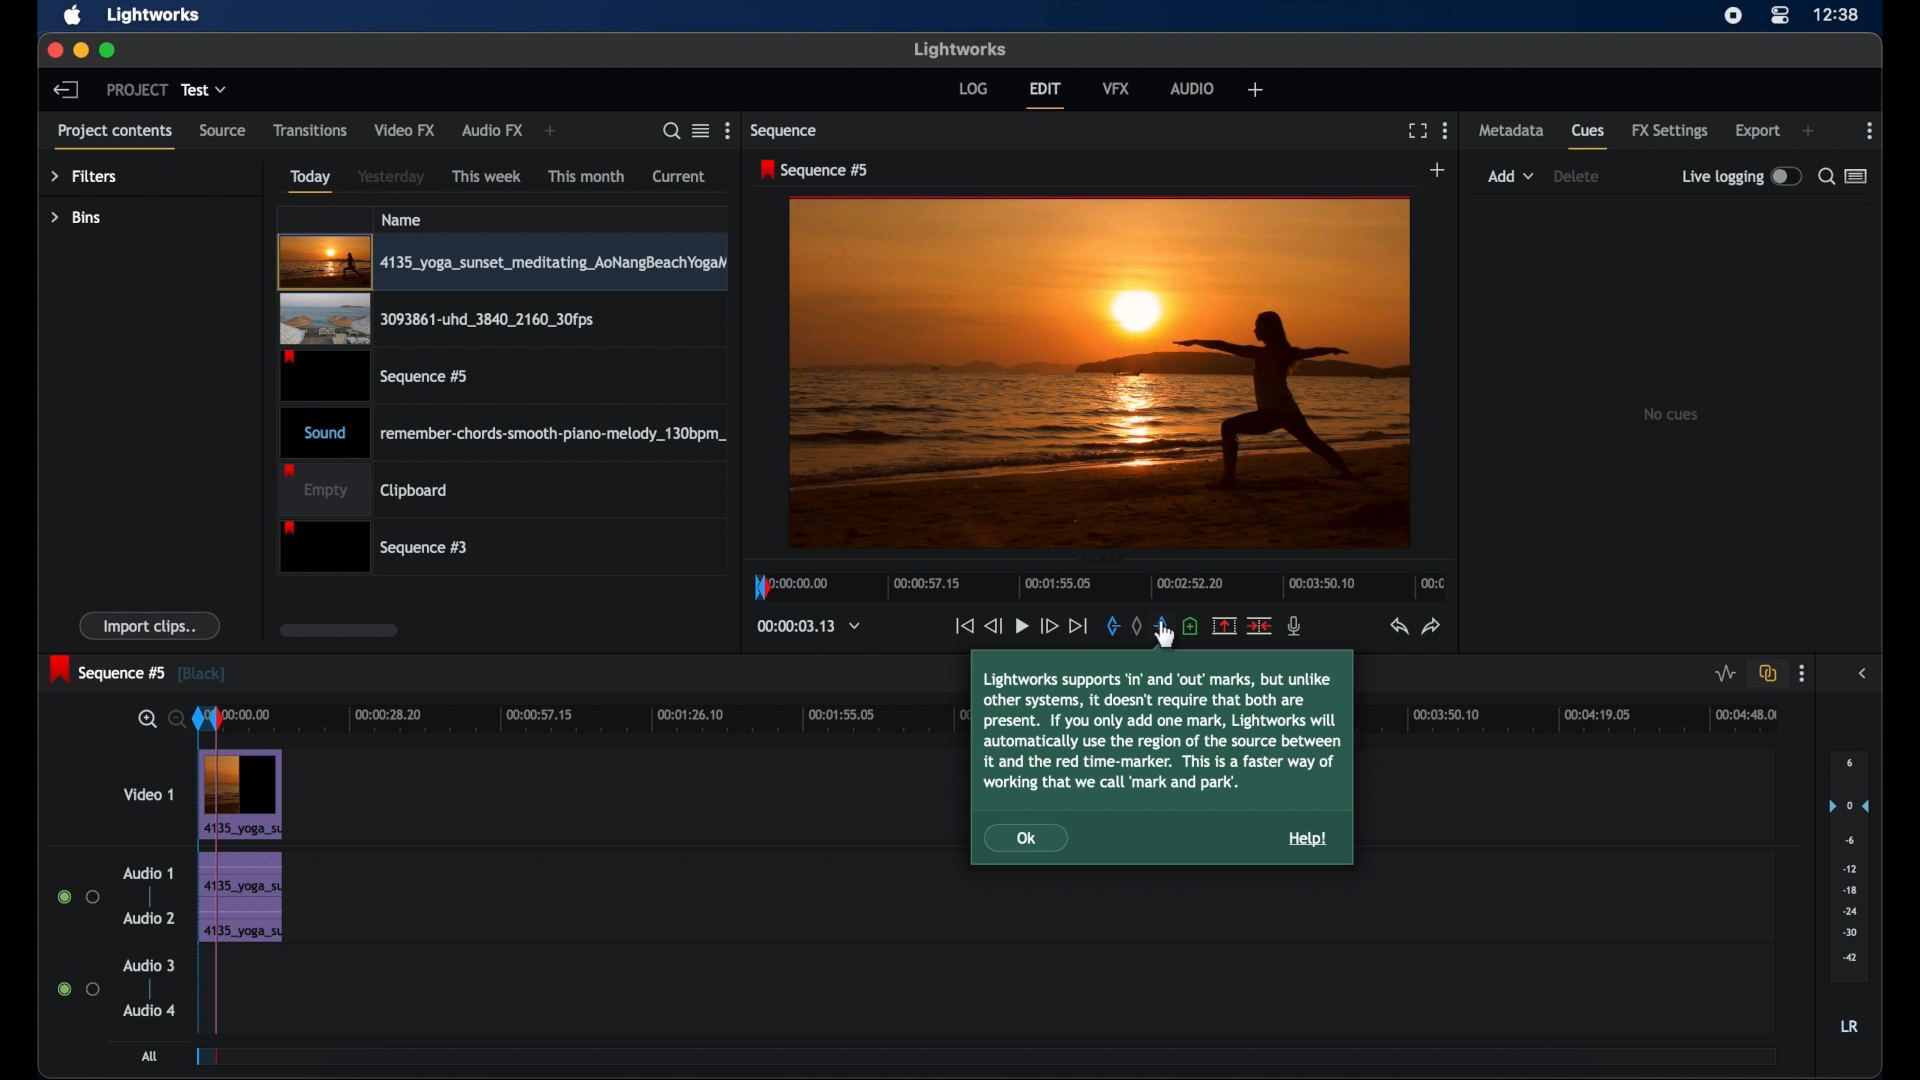  What do you see at coordinates (1849, 860) in the screenshot?
I see `audio output level` at bounding box center [1849, 860].